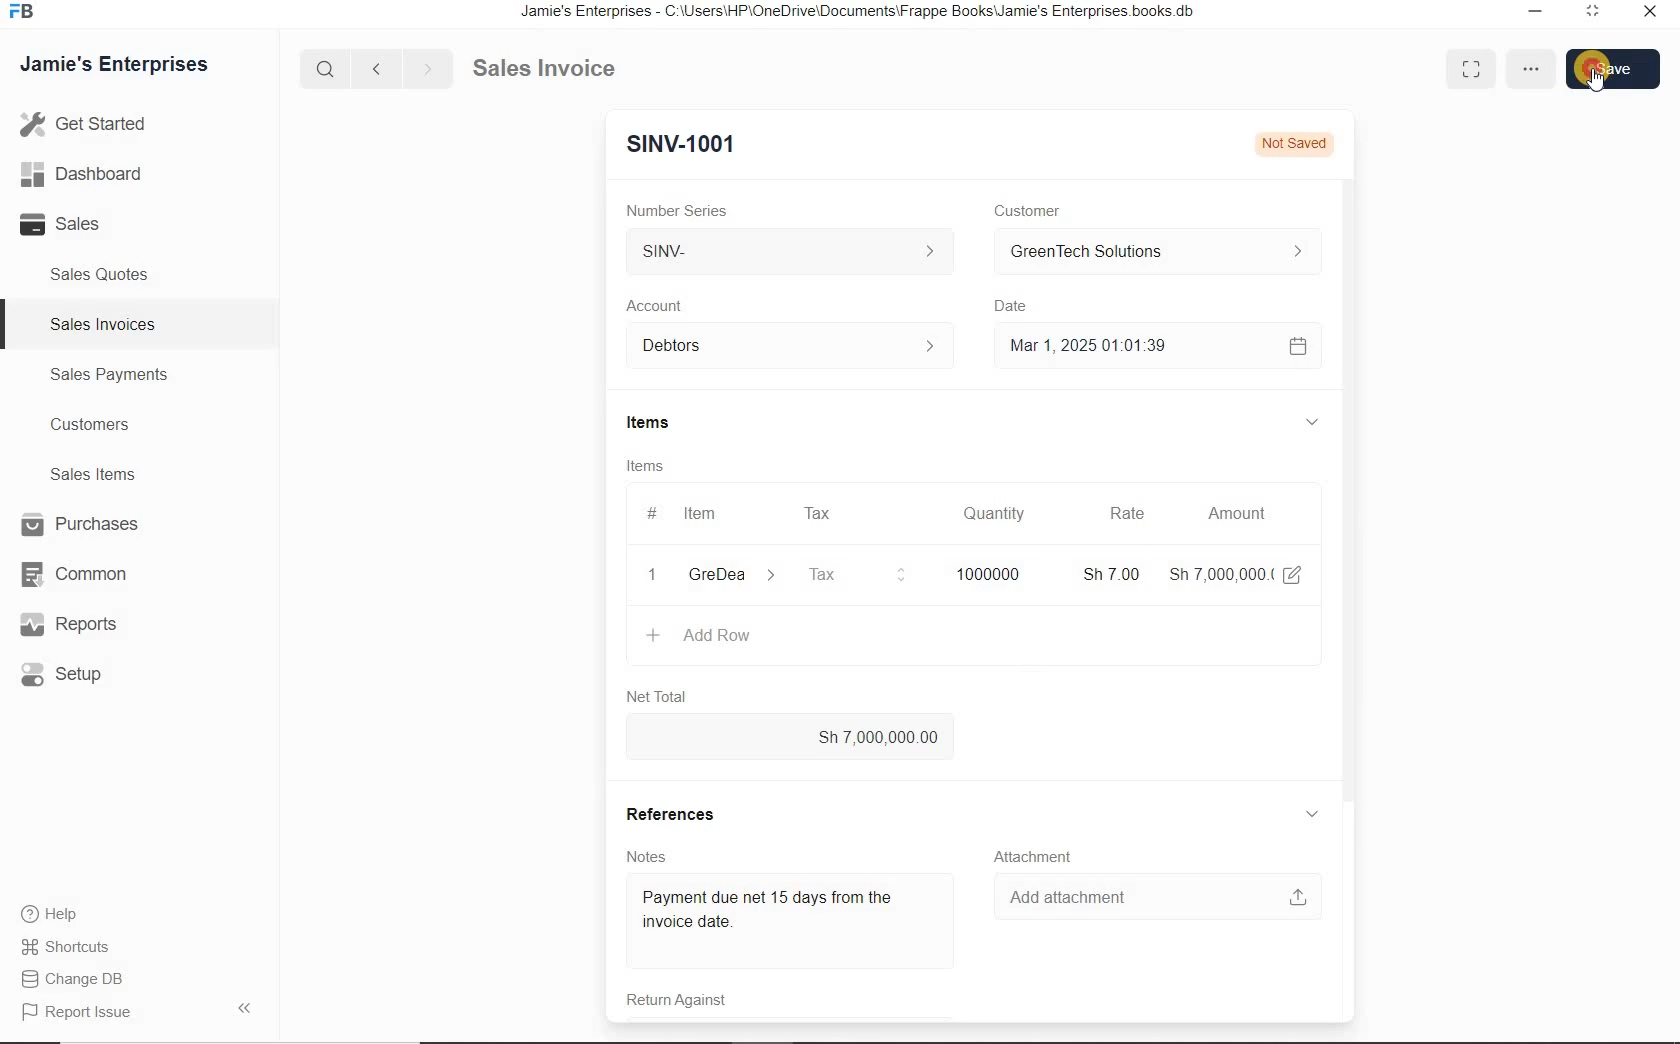 The height and width of the screenshot is (1044, 1680). Describe the element at coordinates (1130, 346) in the screenshot. I see `Mar 1,2025 01:01:39` at that location.